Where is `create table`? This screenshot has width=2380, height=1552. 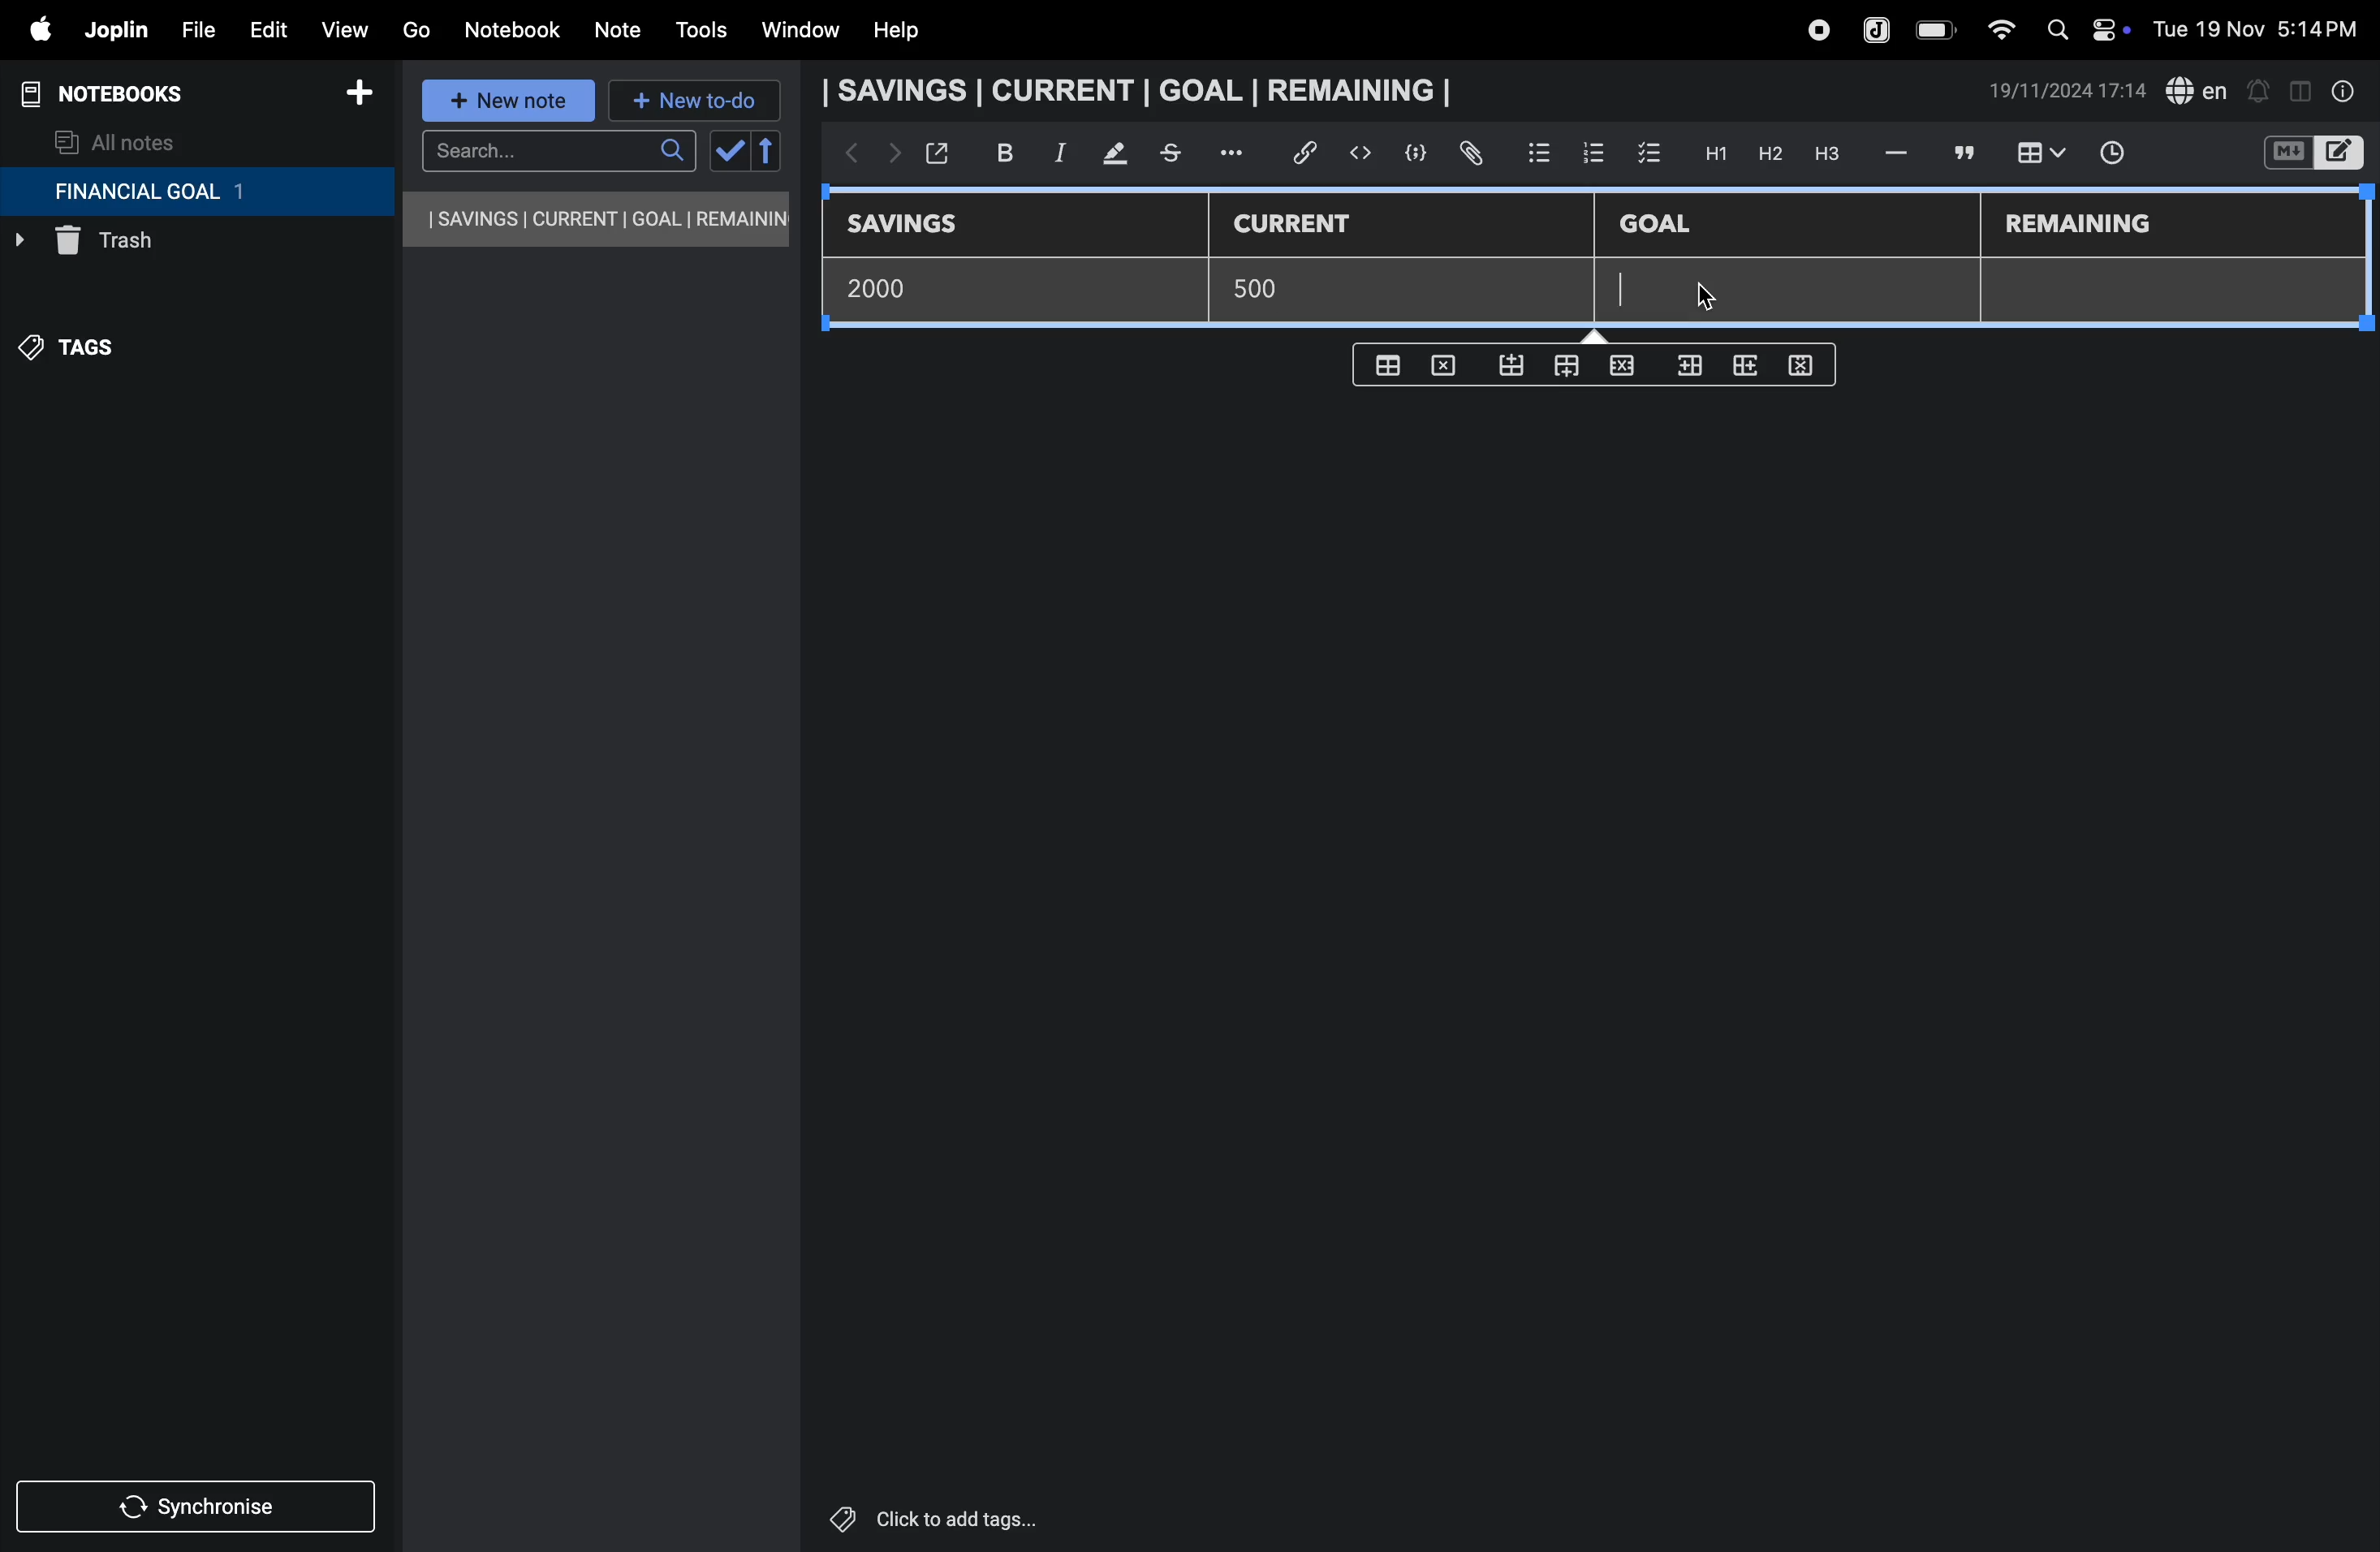
create table is located at coordinates (1391, 360).